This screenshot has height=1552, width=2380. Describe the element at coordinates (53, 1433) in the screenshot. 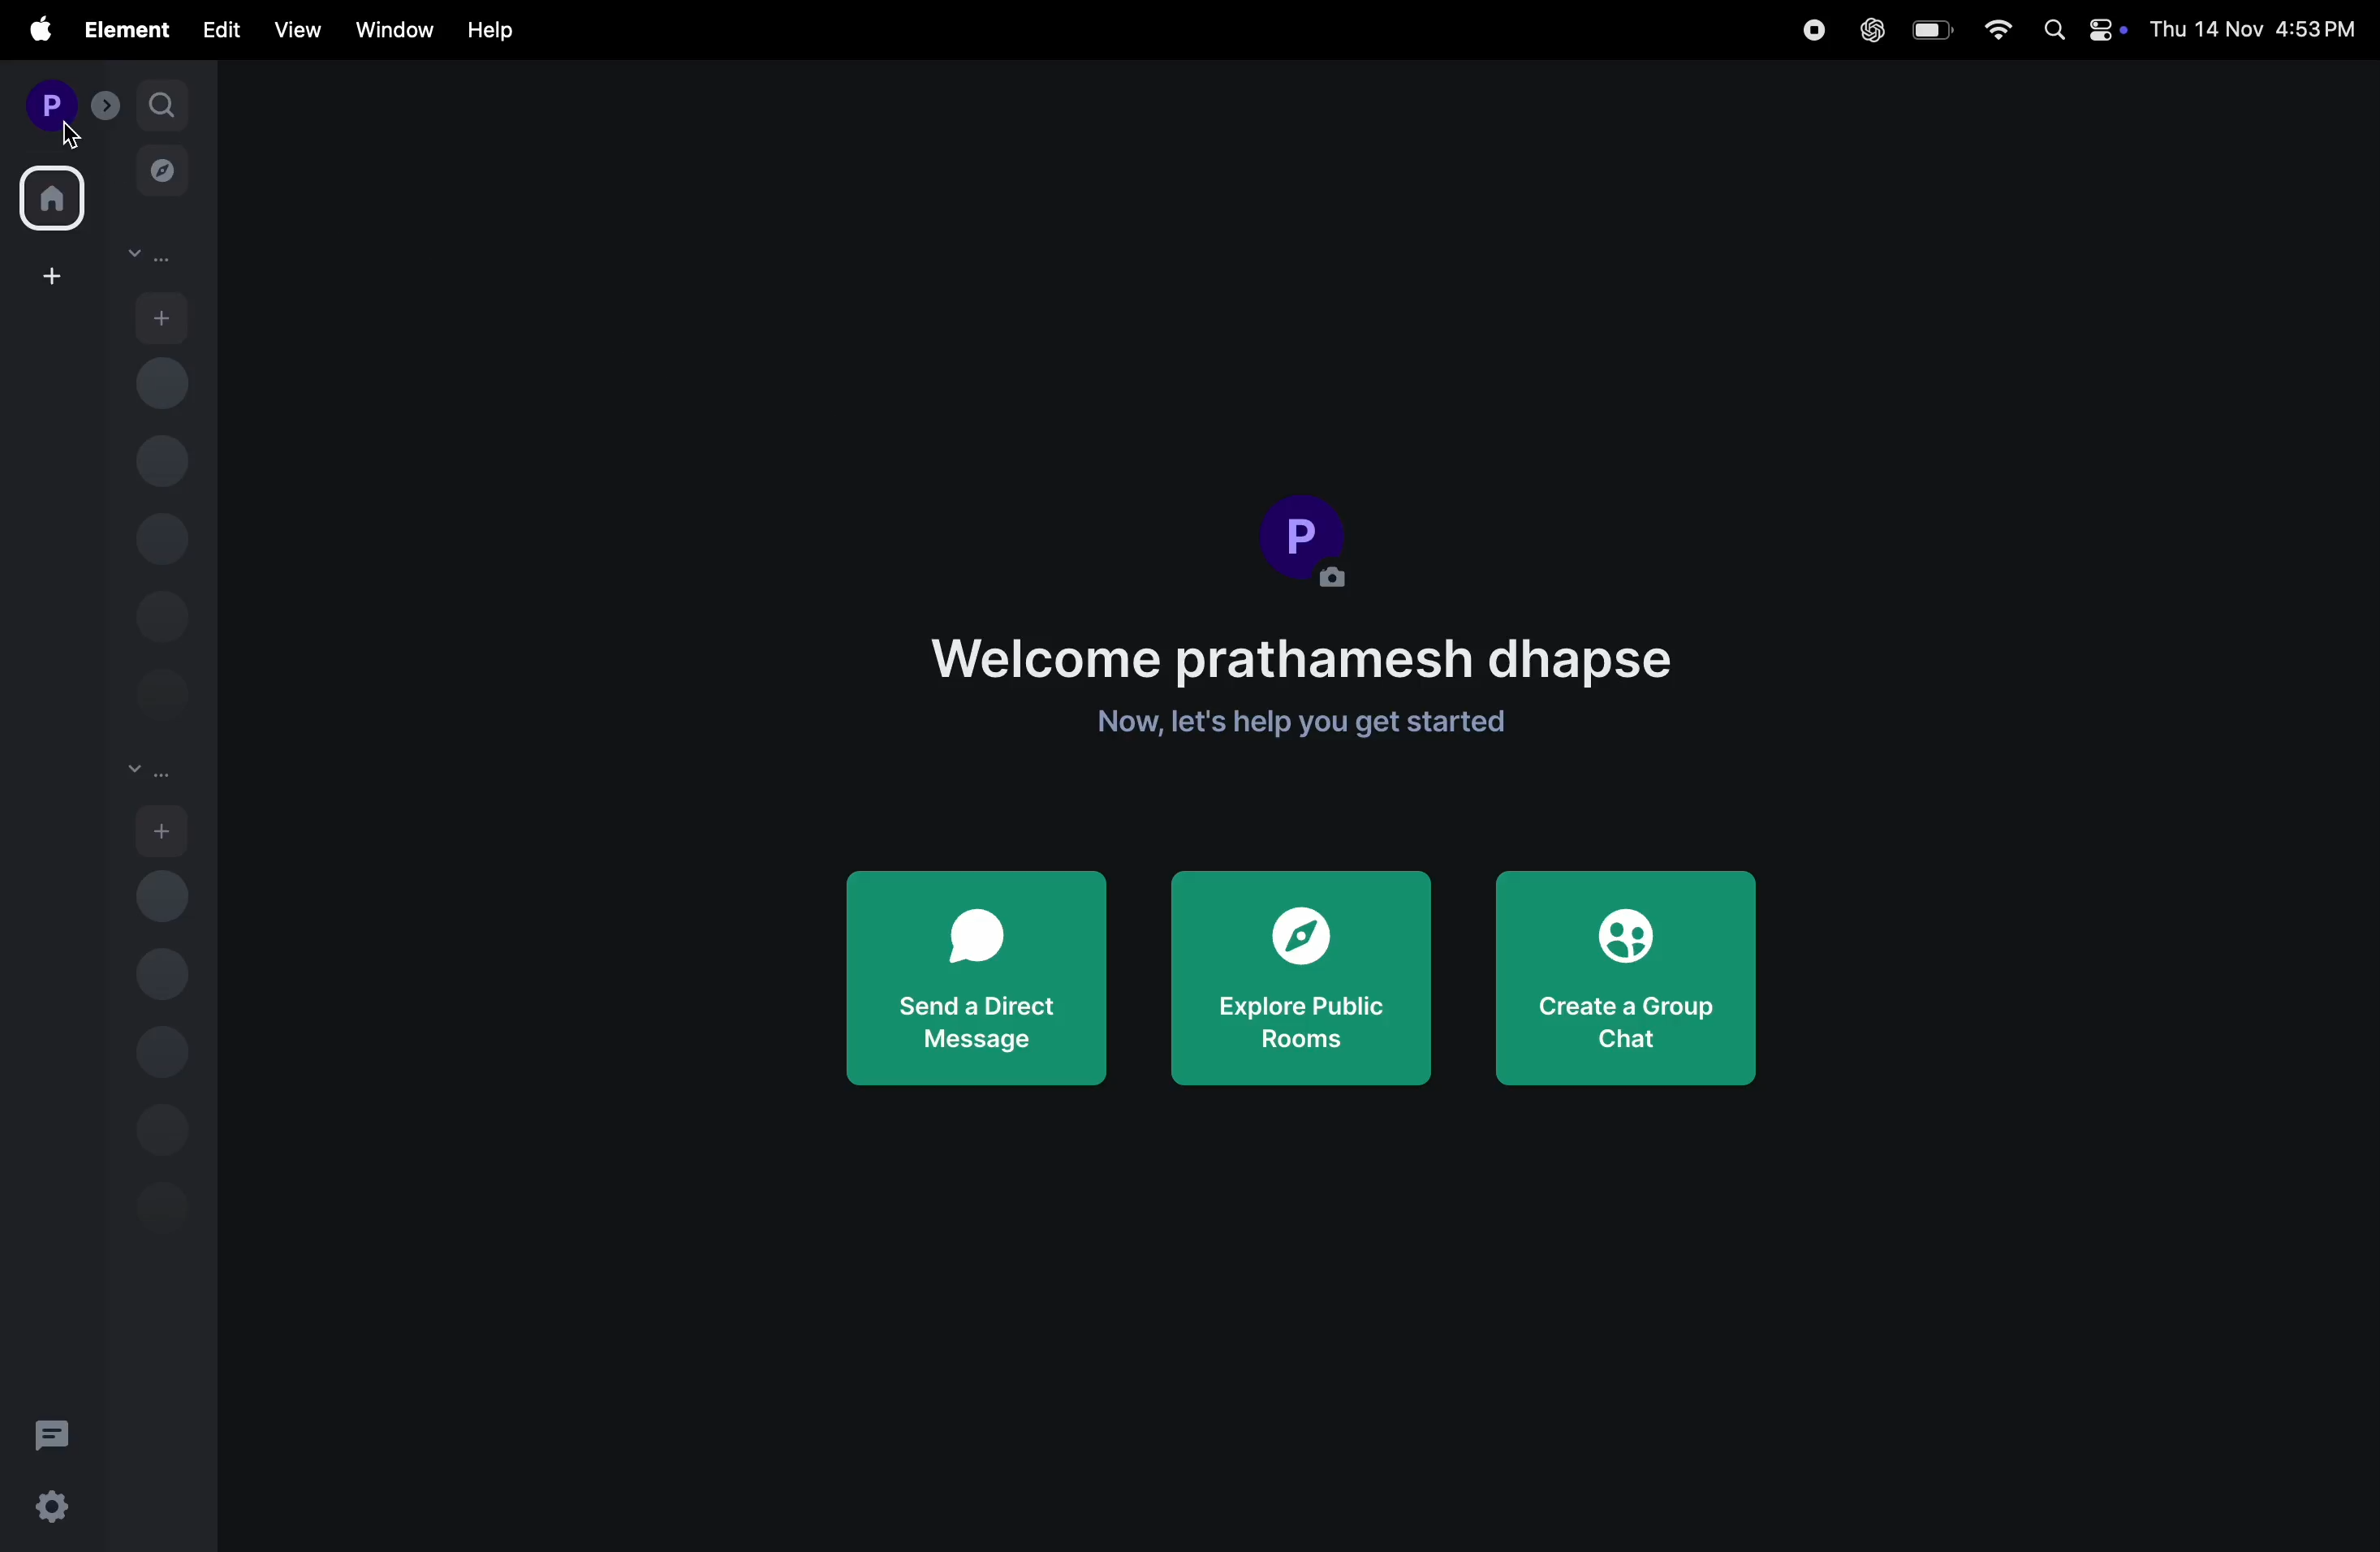

I see `threads` at that location.